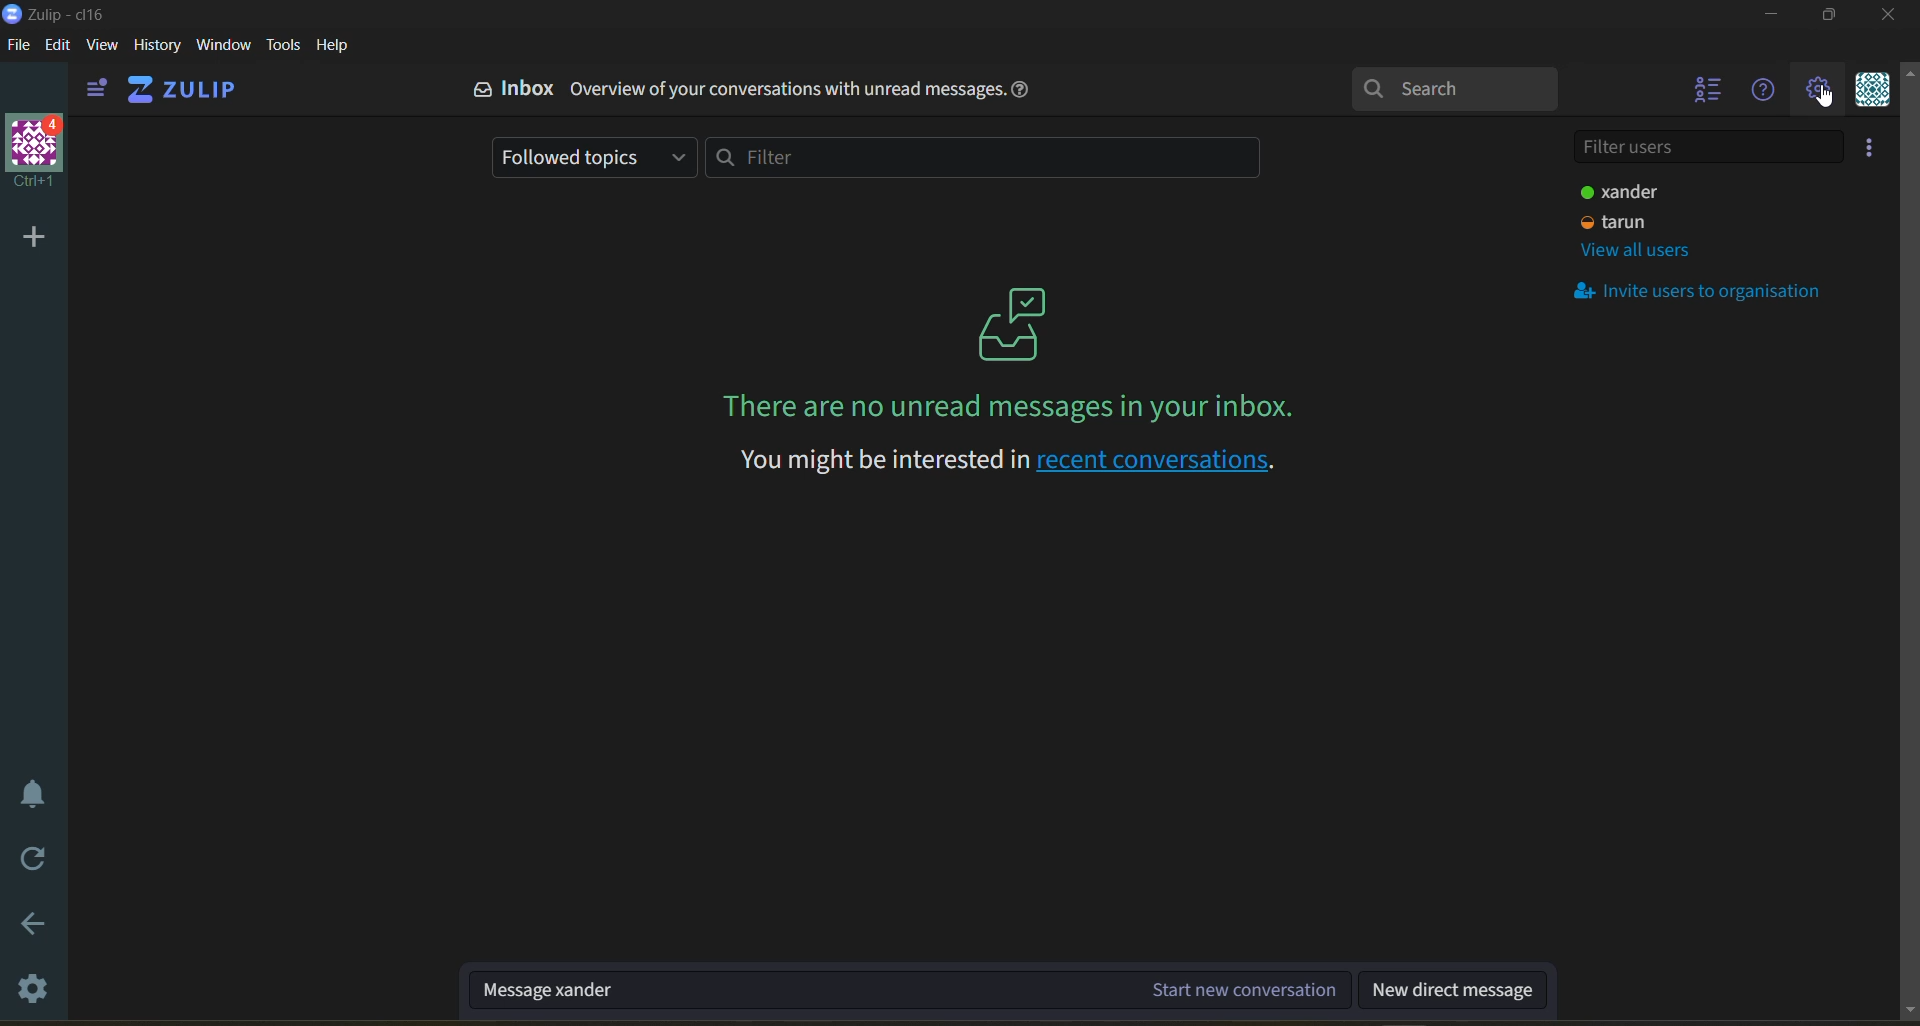  I want to click on followed topics, so click(595, 156).